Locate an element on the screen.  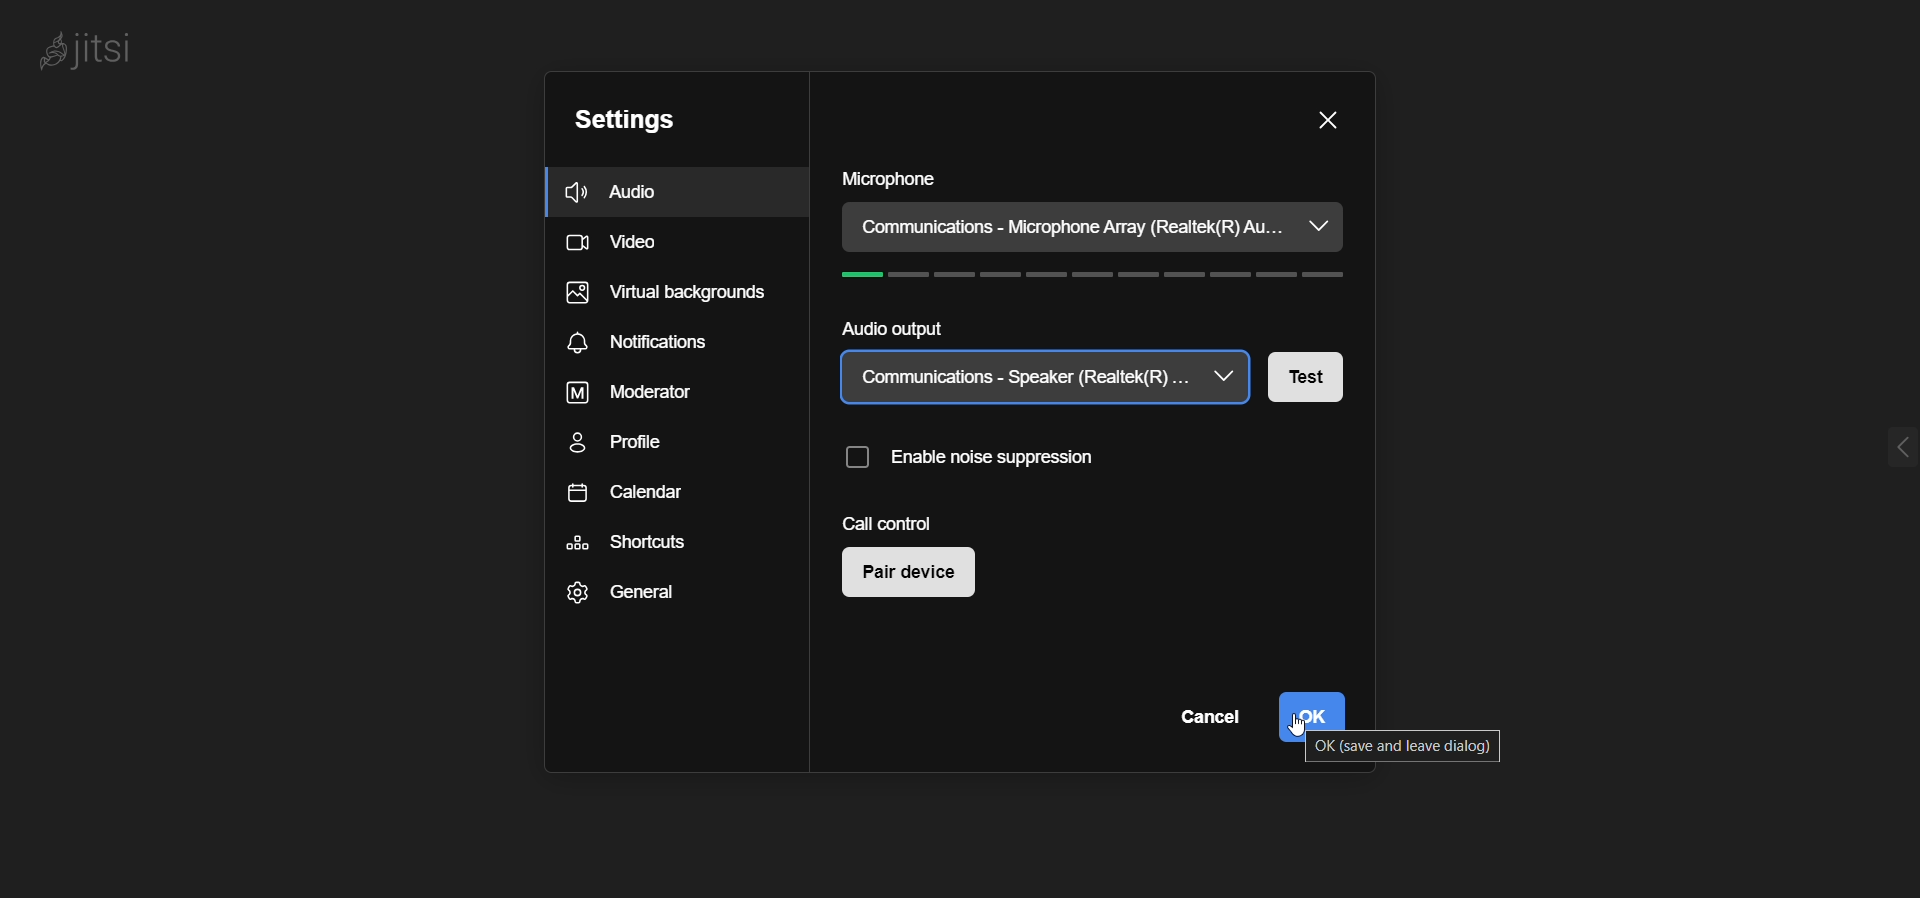
close dialog is located at coordinates (1326, 119).